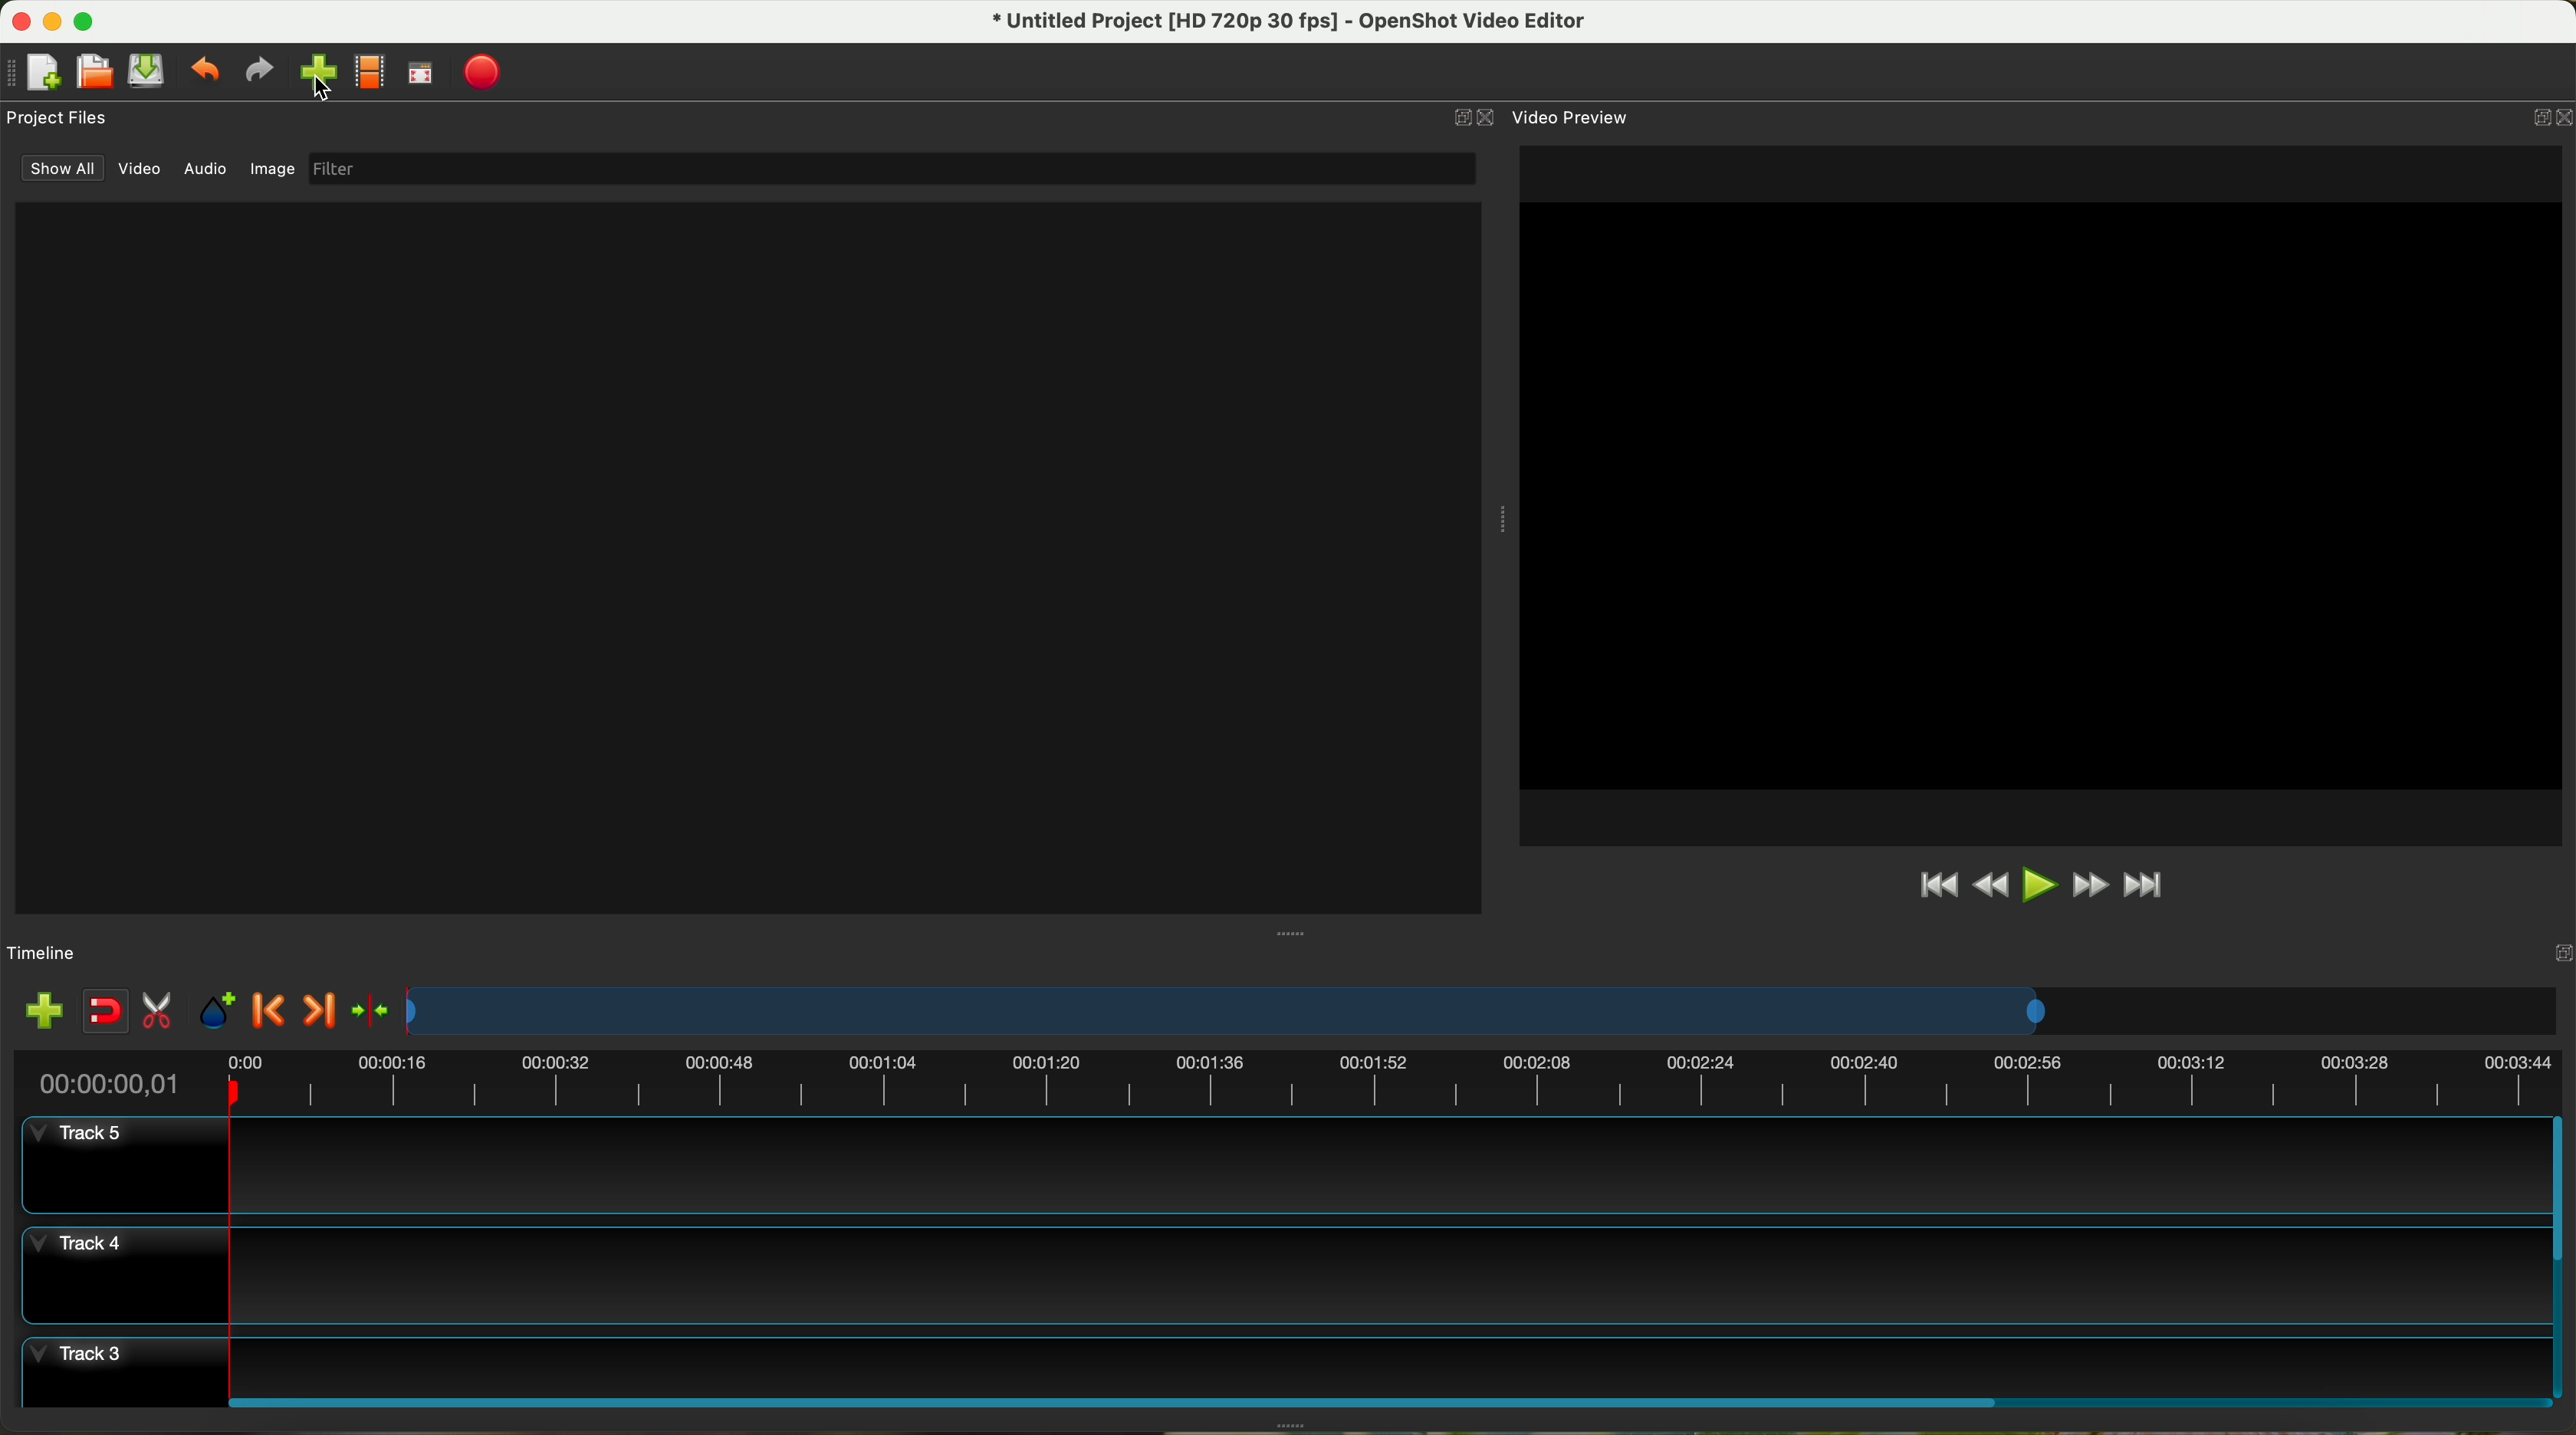  Describe the element at coordinates (420, 73) in the screenshot. I see `full screen` at that location.